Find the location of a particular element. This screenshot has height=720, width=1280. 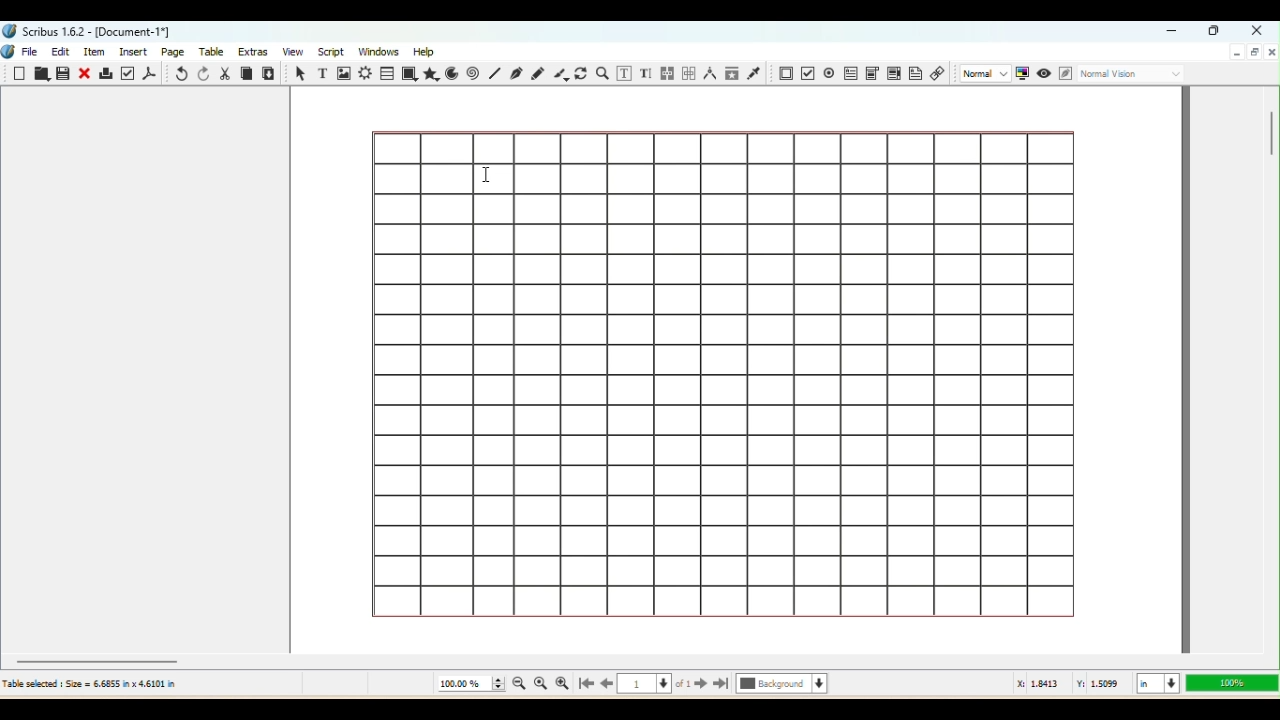

Maximize is located at coordinates (1216, 32).